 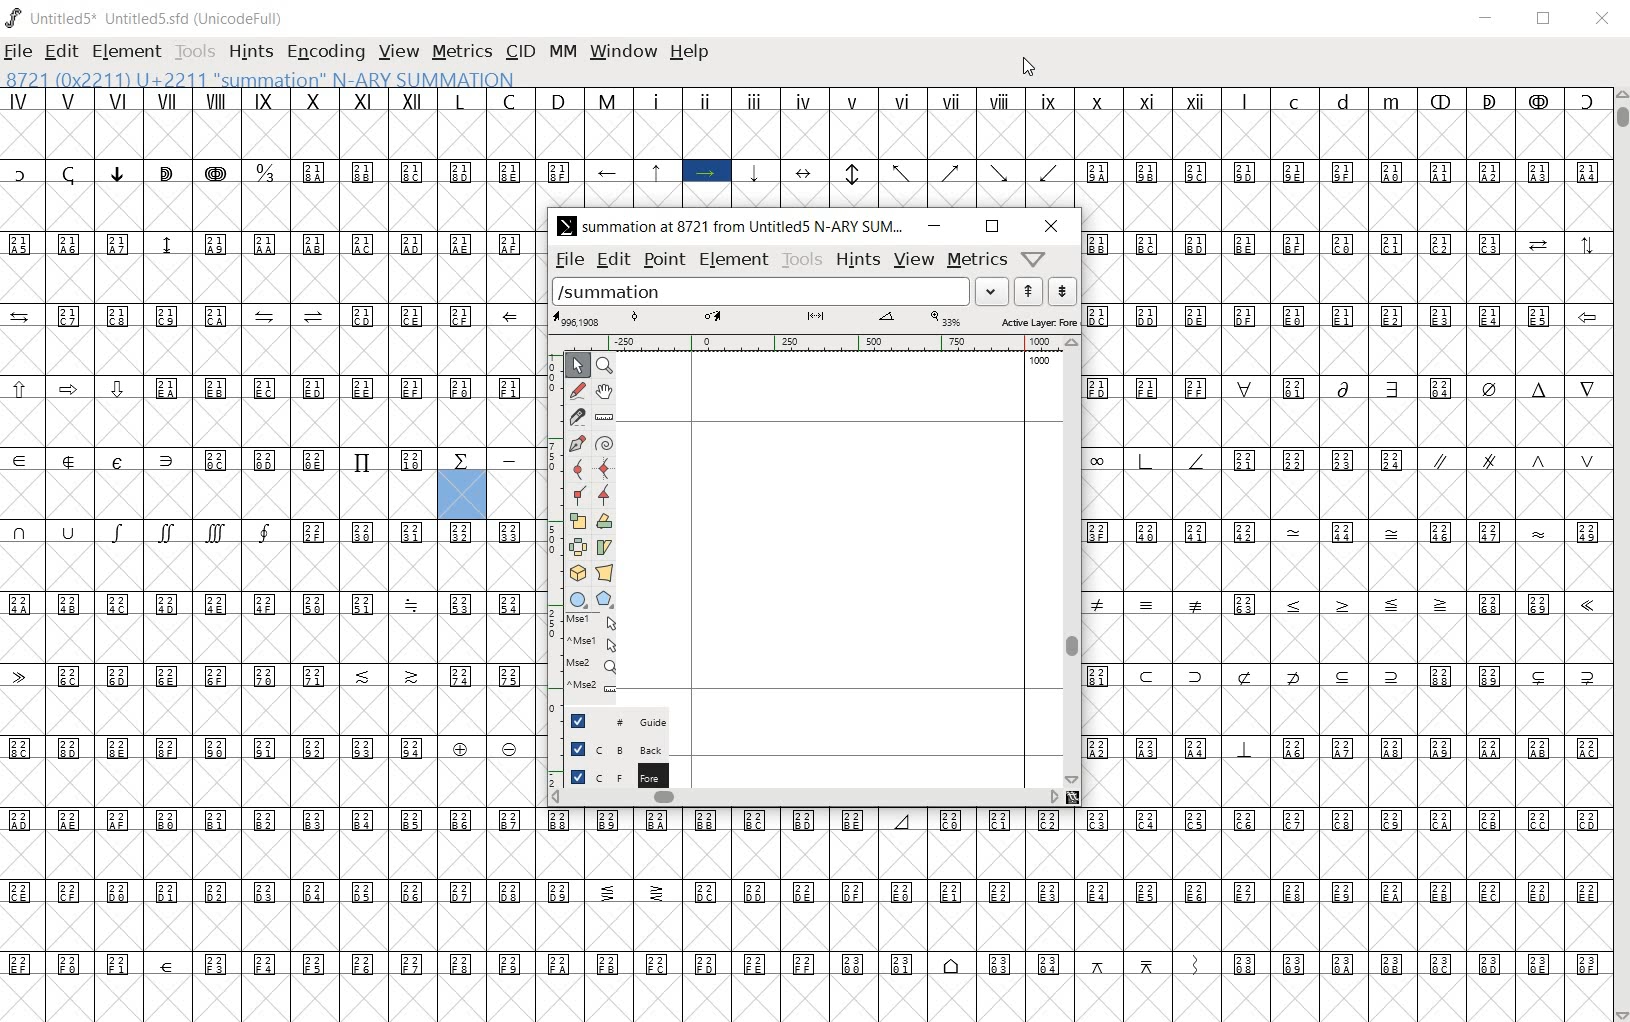 What do you see at coordinates (1062, 289) in the screenshot?
I see `show the previous word on the list` at bounding box center [1062, 289].